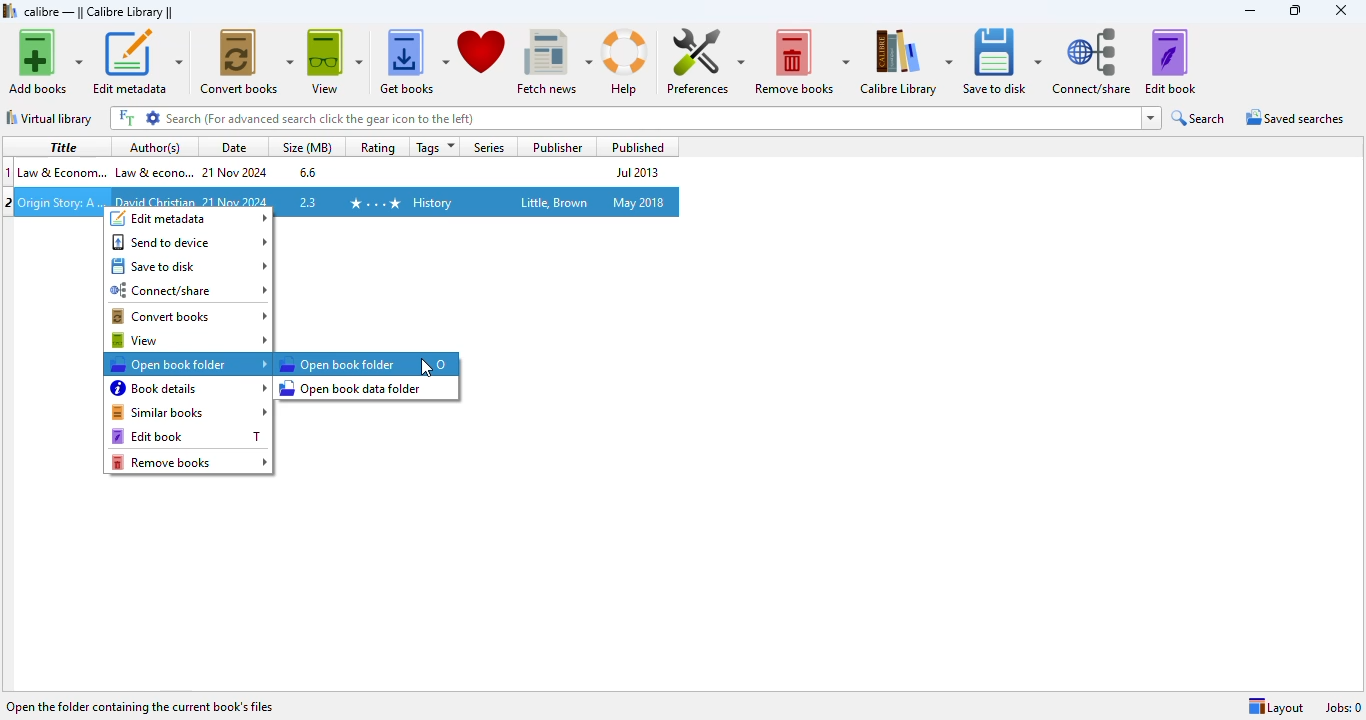 The height and width of the screenshot is (720, 1366). What do you see at coordinates (153, 171) in the screenshot?
I see `law & economics` at bounding box center [153, 171].